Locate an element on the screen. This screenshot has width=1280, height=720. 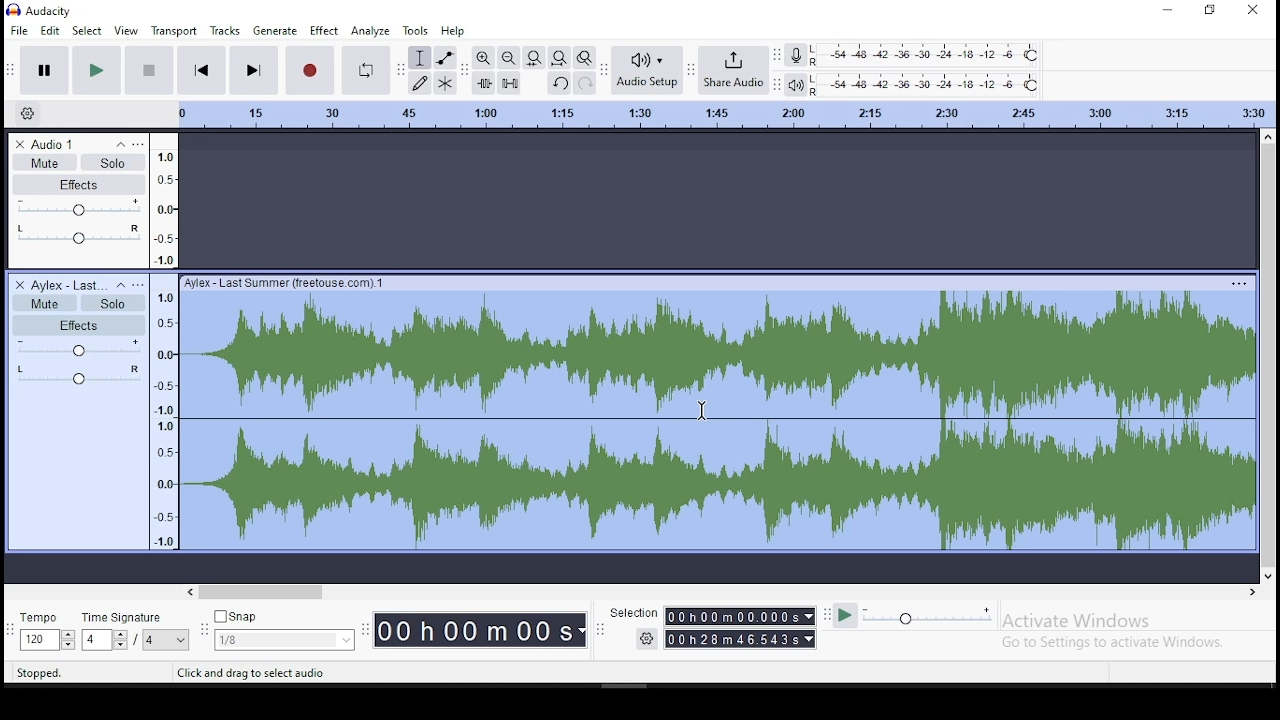
mute/unmute is located at coordinates (44, 162).